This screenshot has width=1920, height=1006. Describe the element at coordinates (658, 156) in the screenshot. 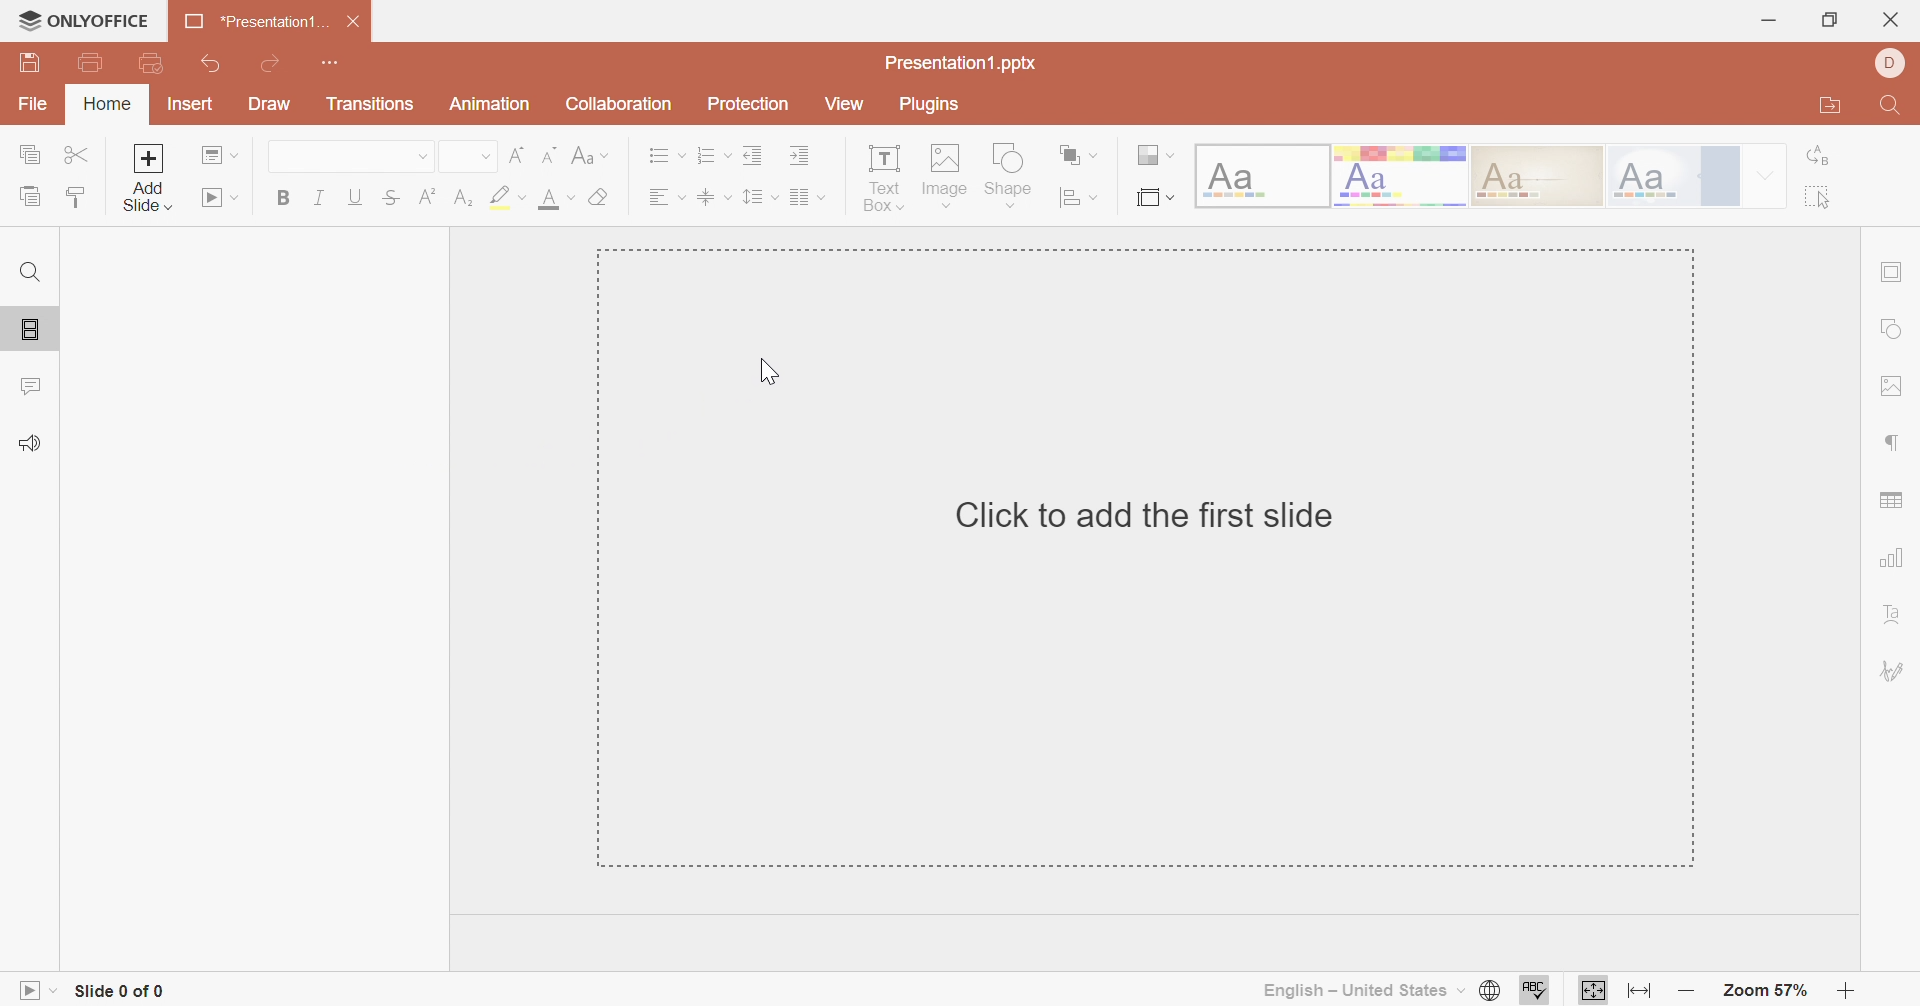

I see `Bullets` at that location.